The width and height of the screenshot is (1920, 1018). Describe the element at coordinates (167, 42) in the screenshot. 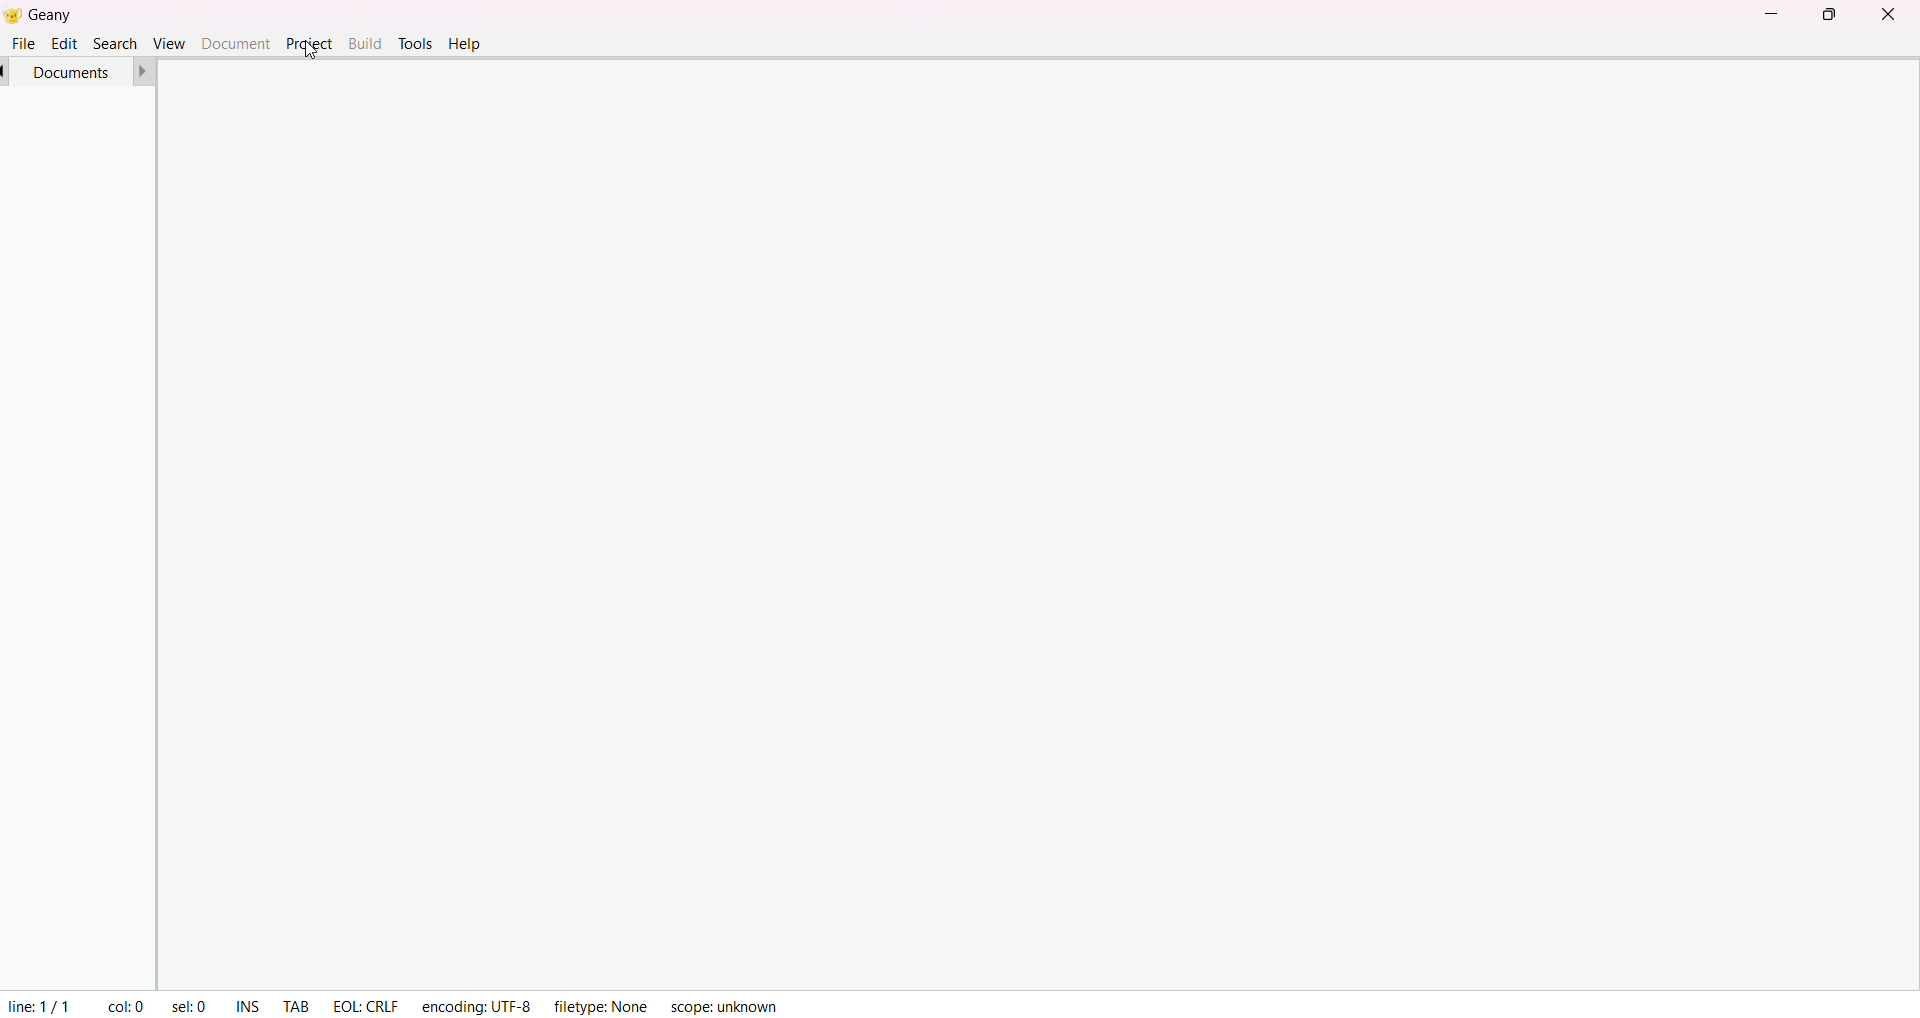

I see `view` at that location.